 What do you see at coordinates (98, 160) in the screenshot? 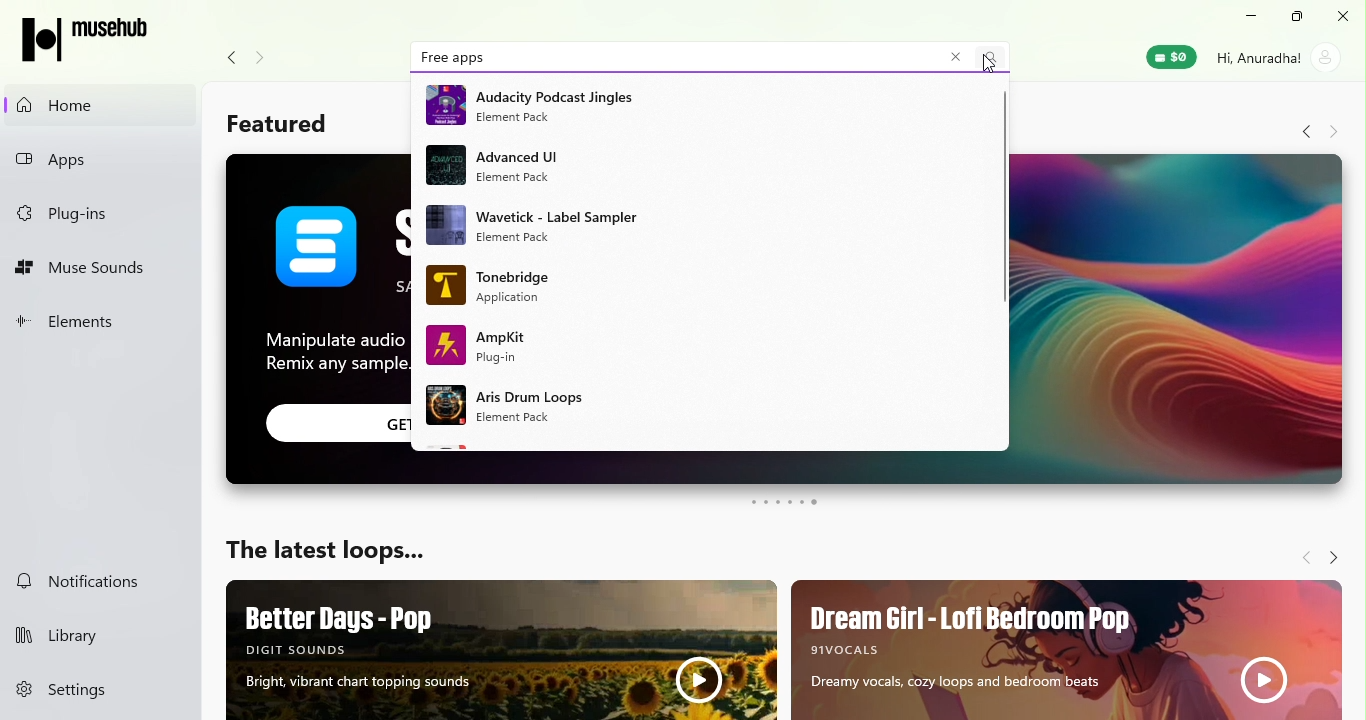
I see `Apps` at bounding box center [98, 160].